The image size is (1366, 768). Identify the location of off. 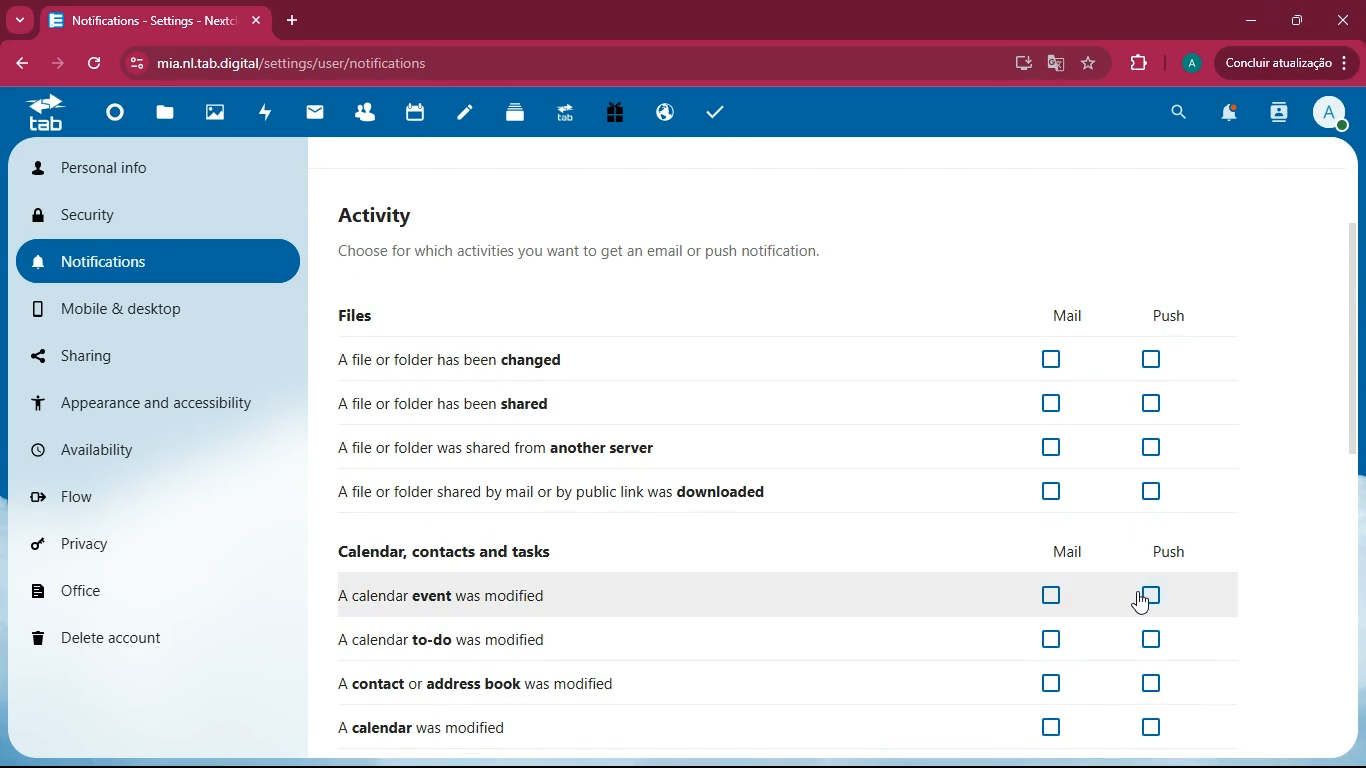
(1159, 727).